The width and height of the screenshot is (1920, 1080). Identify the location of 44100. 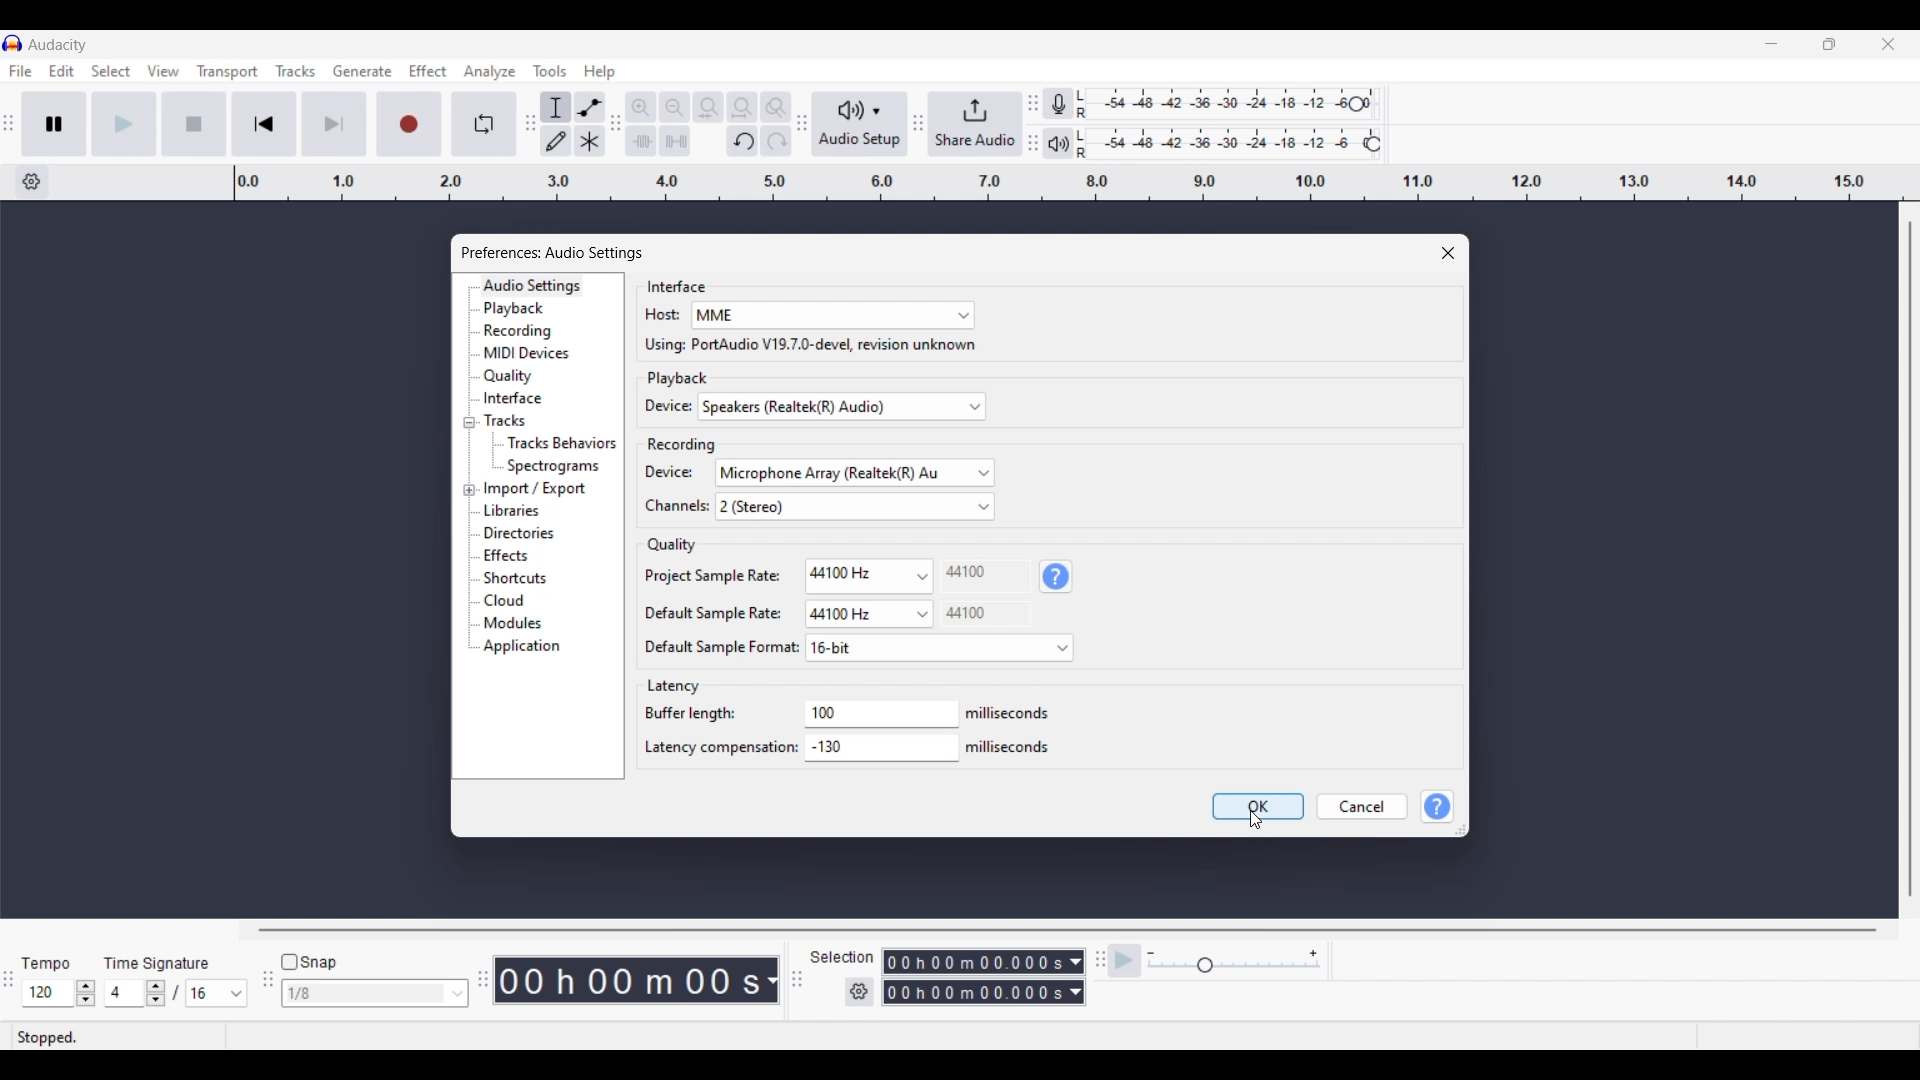
(965, 573).